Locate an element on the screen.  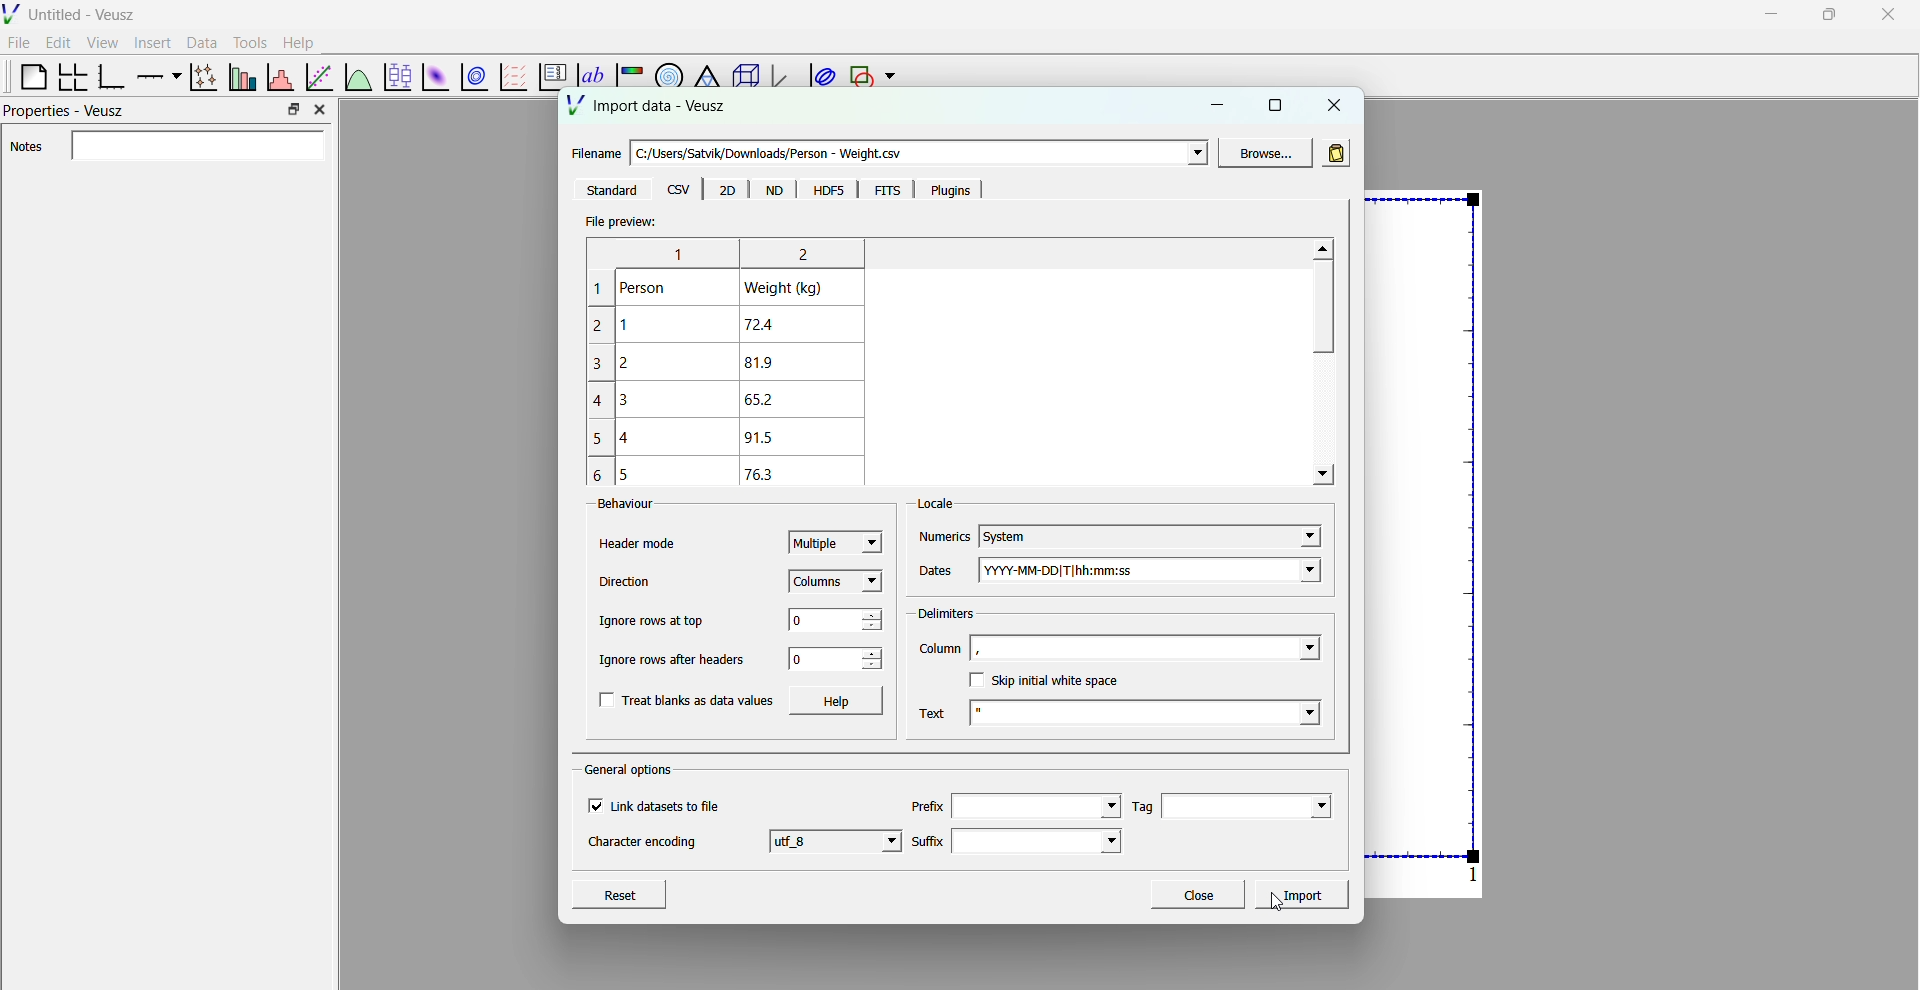
Numerics is located at coordinates (943, 529).